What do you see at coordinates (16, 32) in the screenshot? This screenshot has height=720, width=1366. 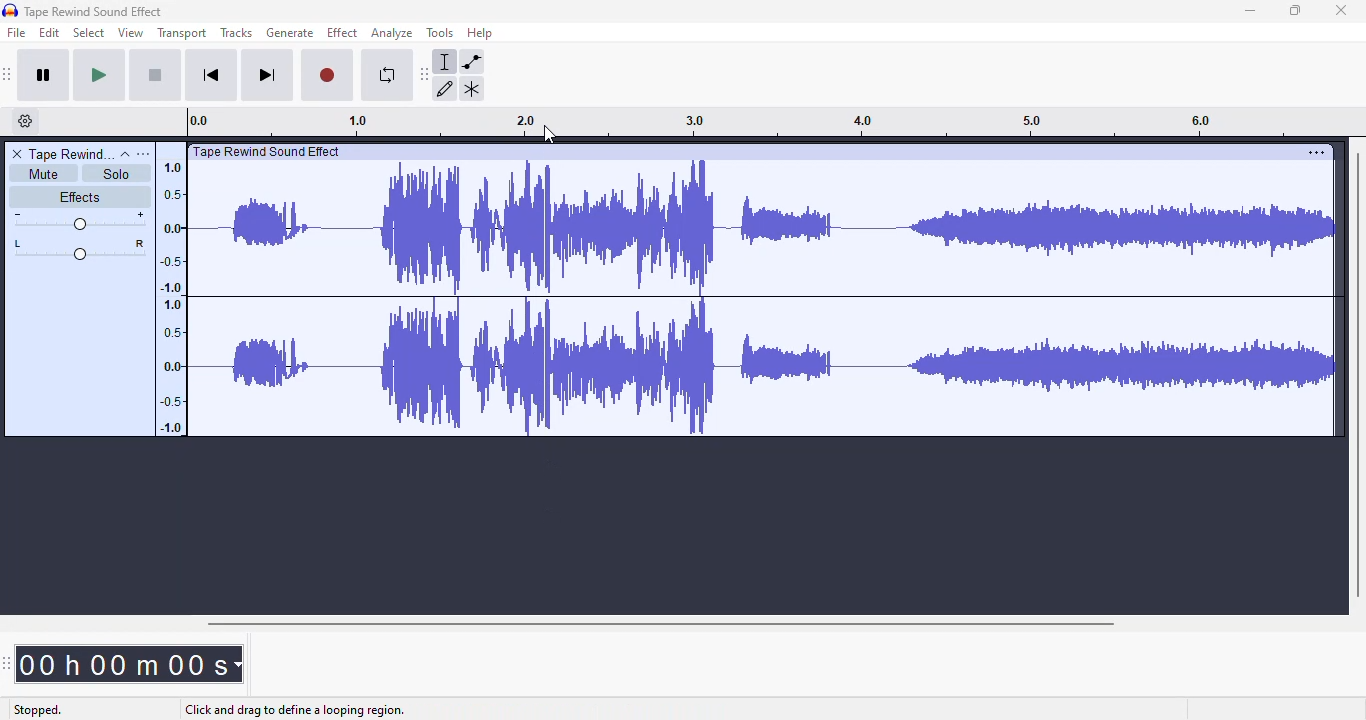 I see `file` at bounding box center [16, 32].